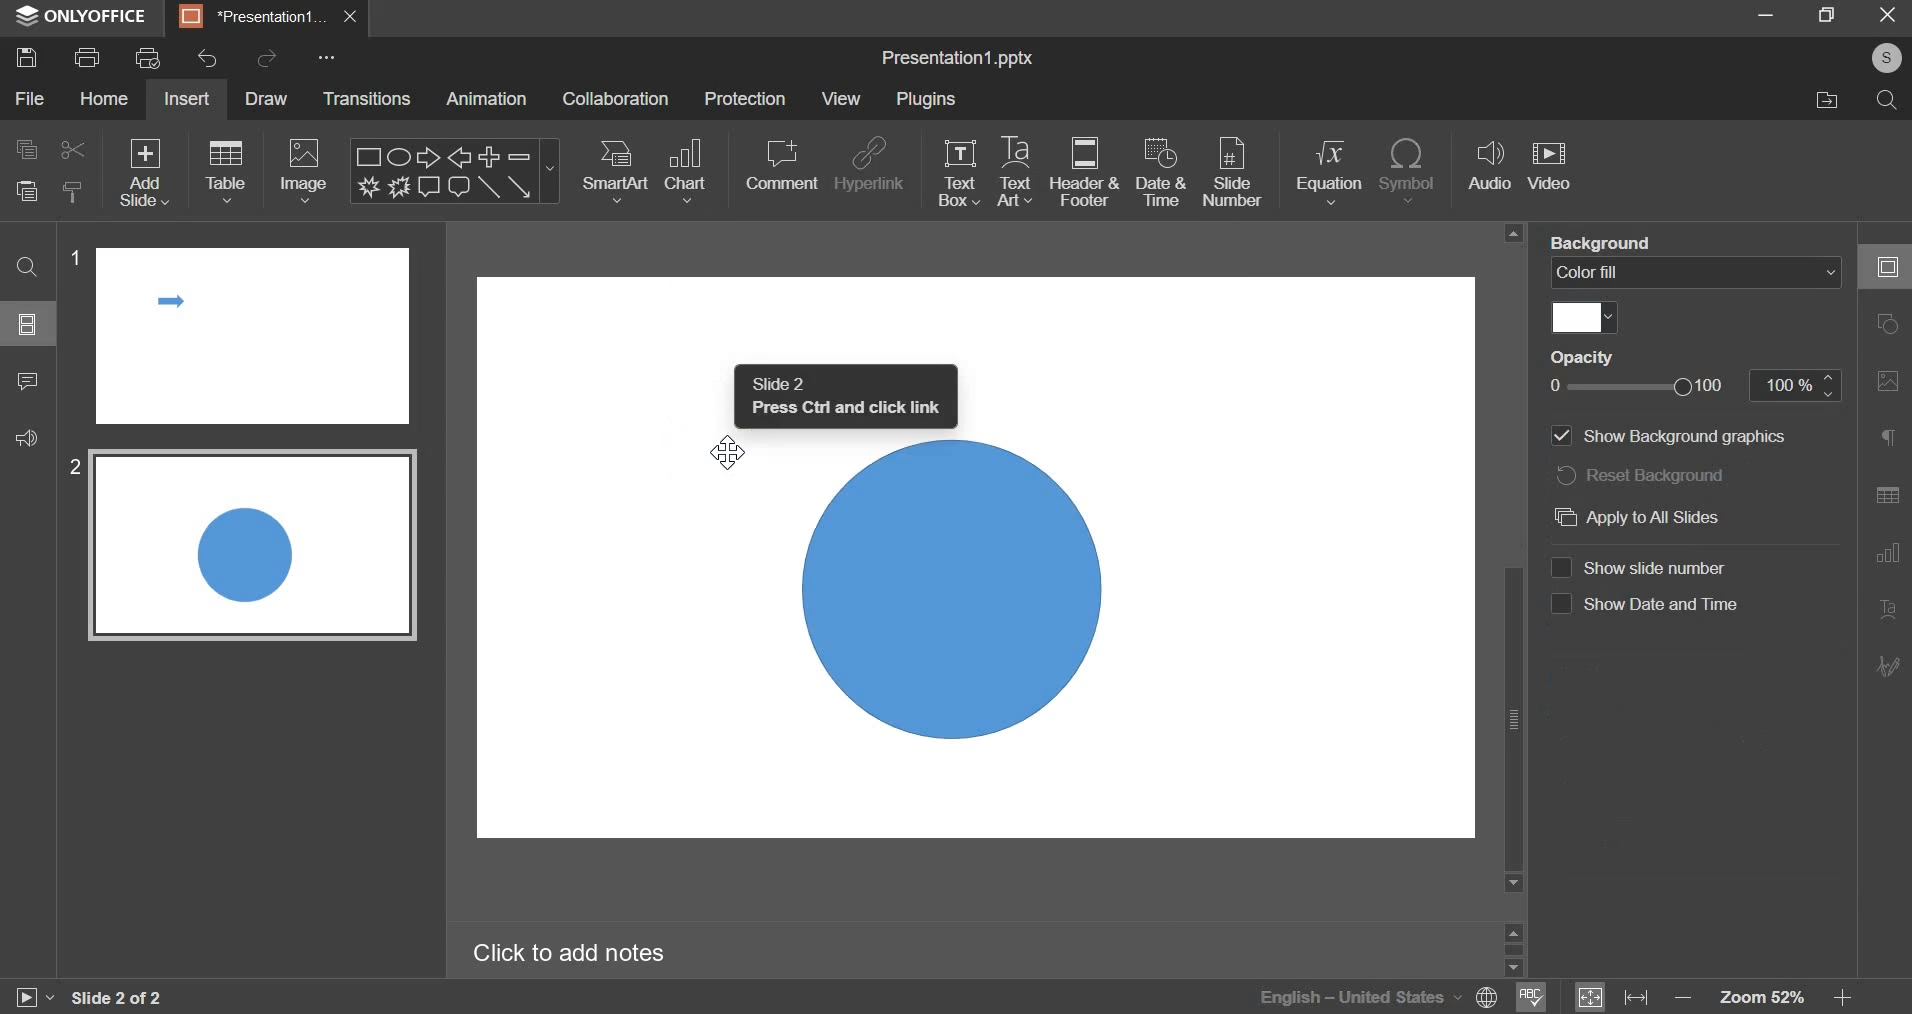  I want to click on Slide 2 press ctrl and click link, so click(846, 396).